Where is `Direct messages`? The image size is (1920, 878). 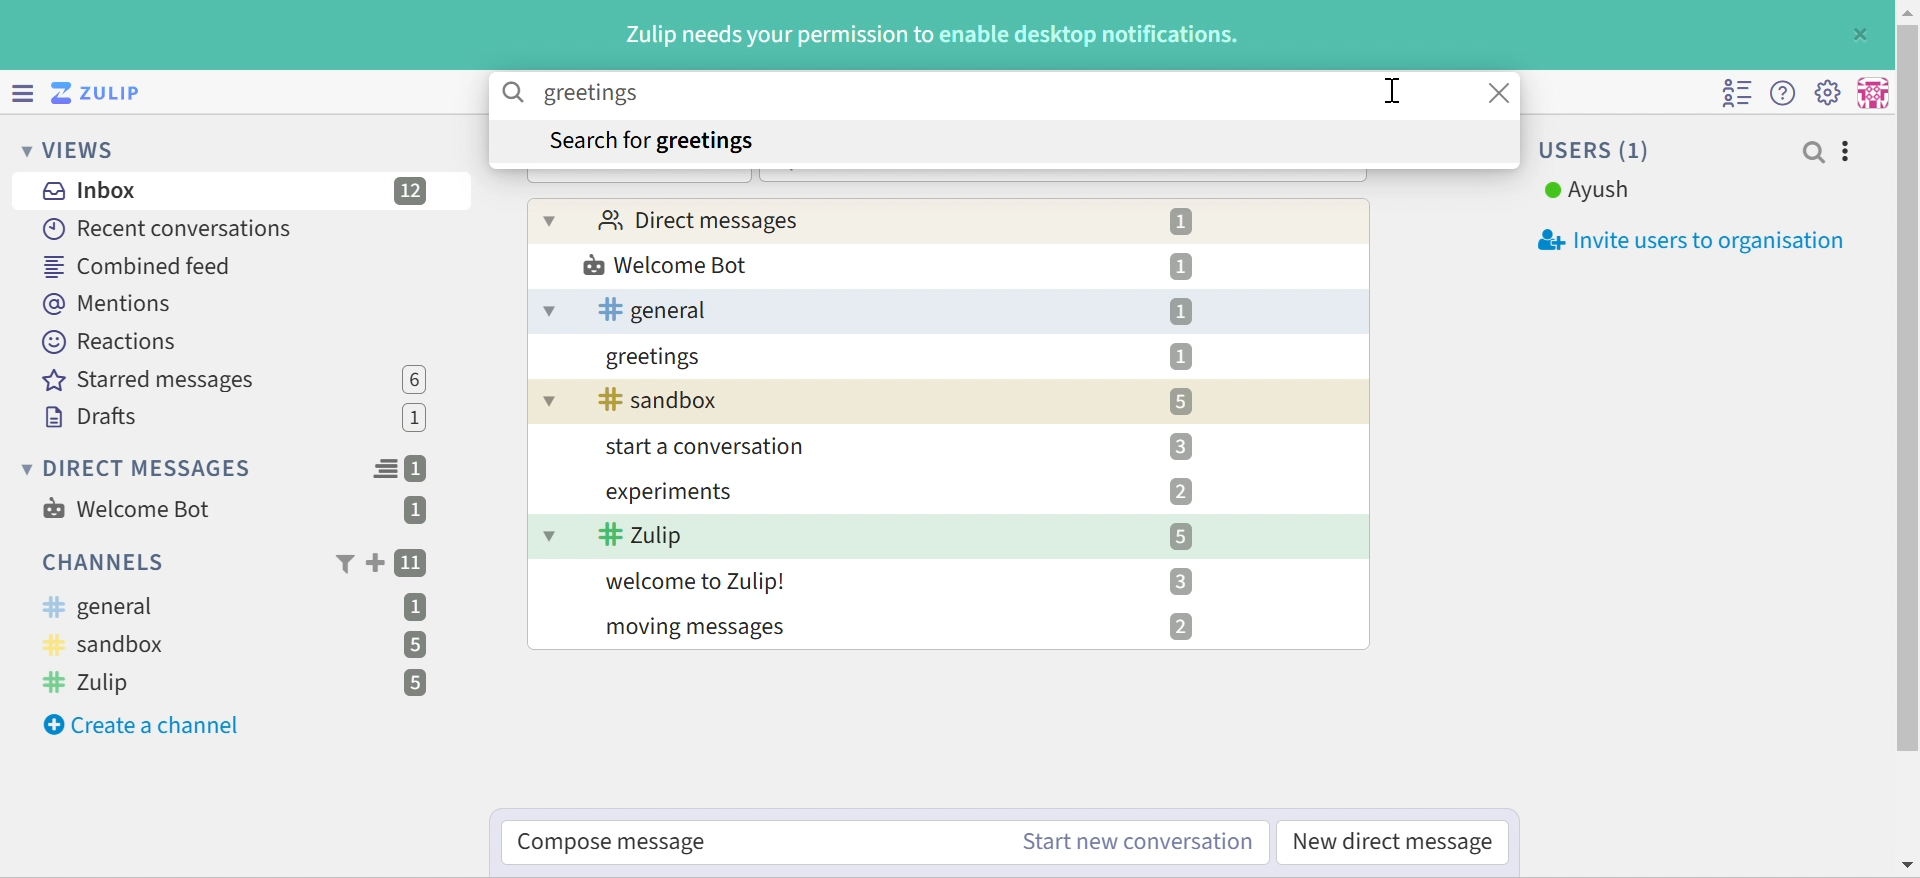
Direct messages is located at coordinates (700, 219).